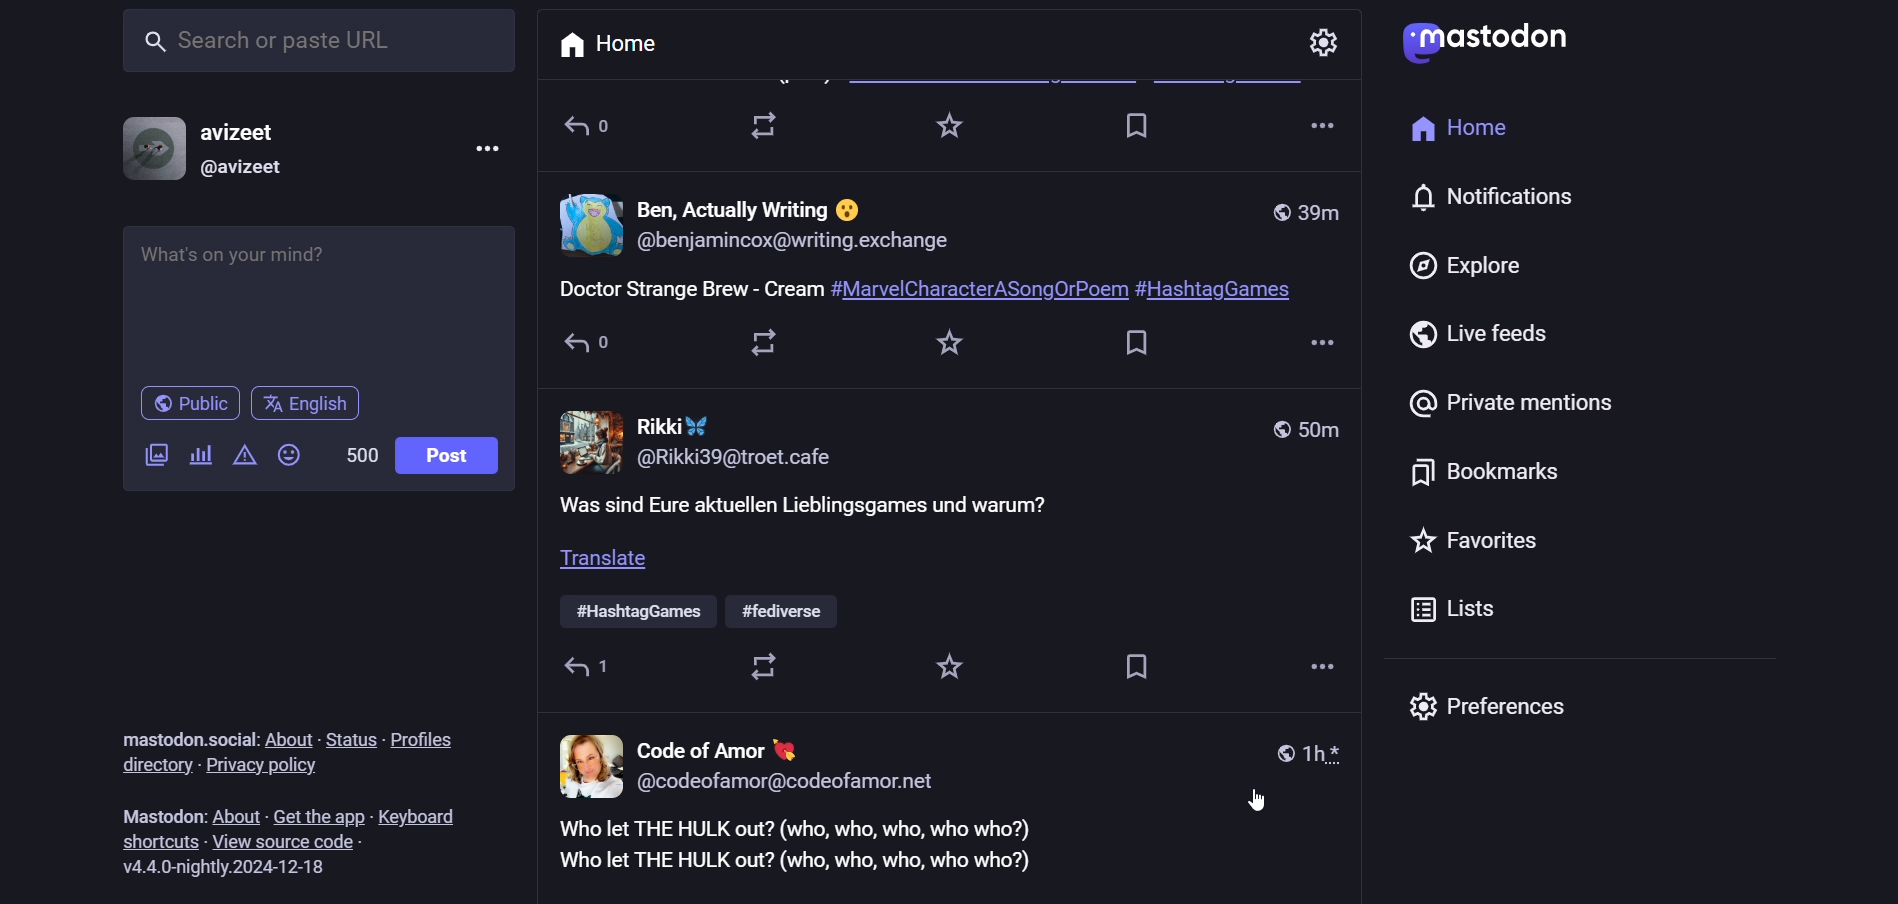 The height and width of the screenshot is (904, 1898). Describe the element at coordinates (819, 510) in the screenshot. I see `new post` at that location.